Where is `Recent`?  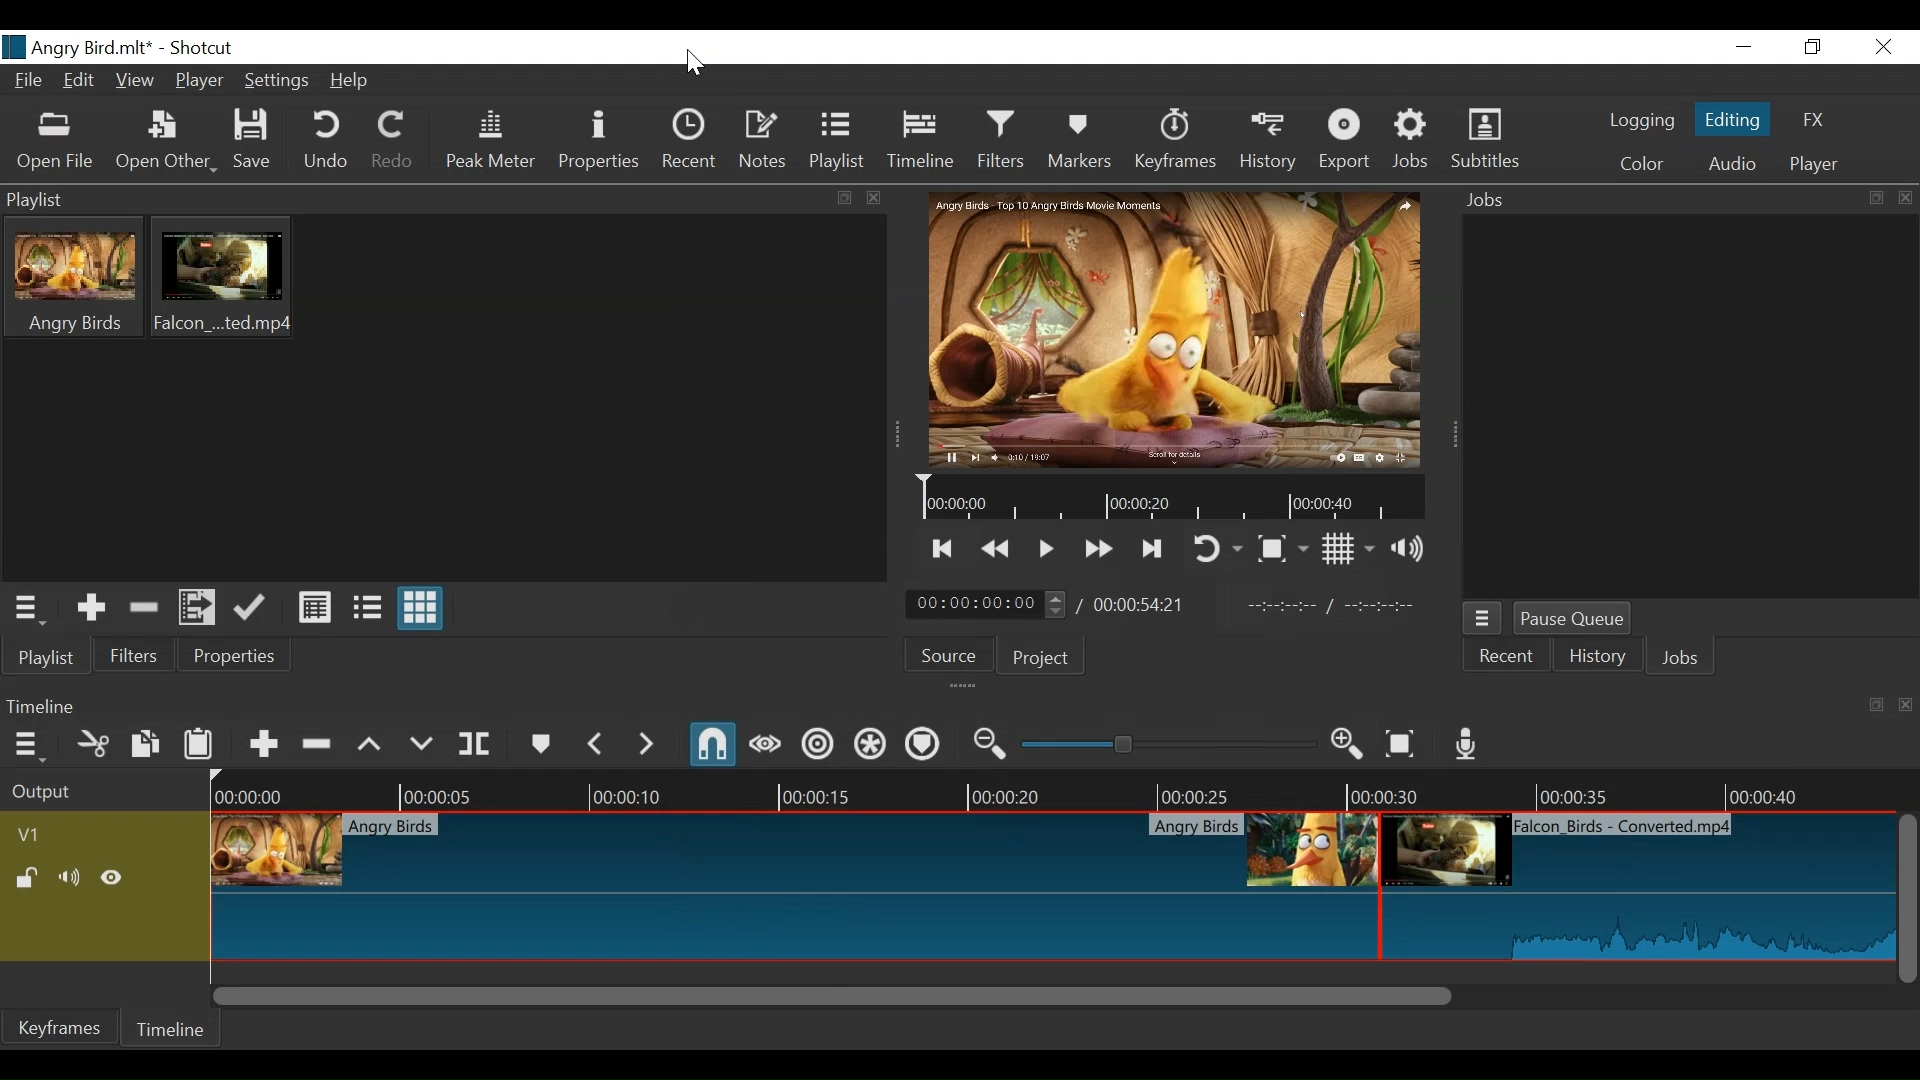
Recent is located at coordinates (691, 140).